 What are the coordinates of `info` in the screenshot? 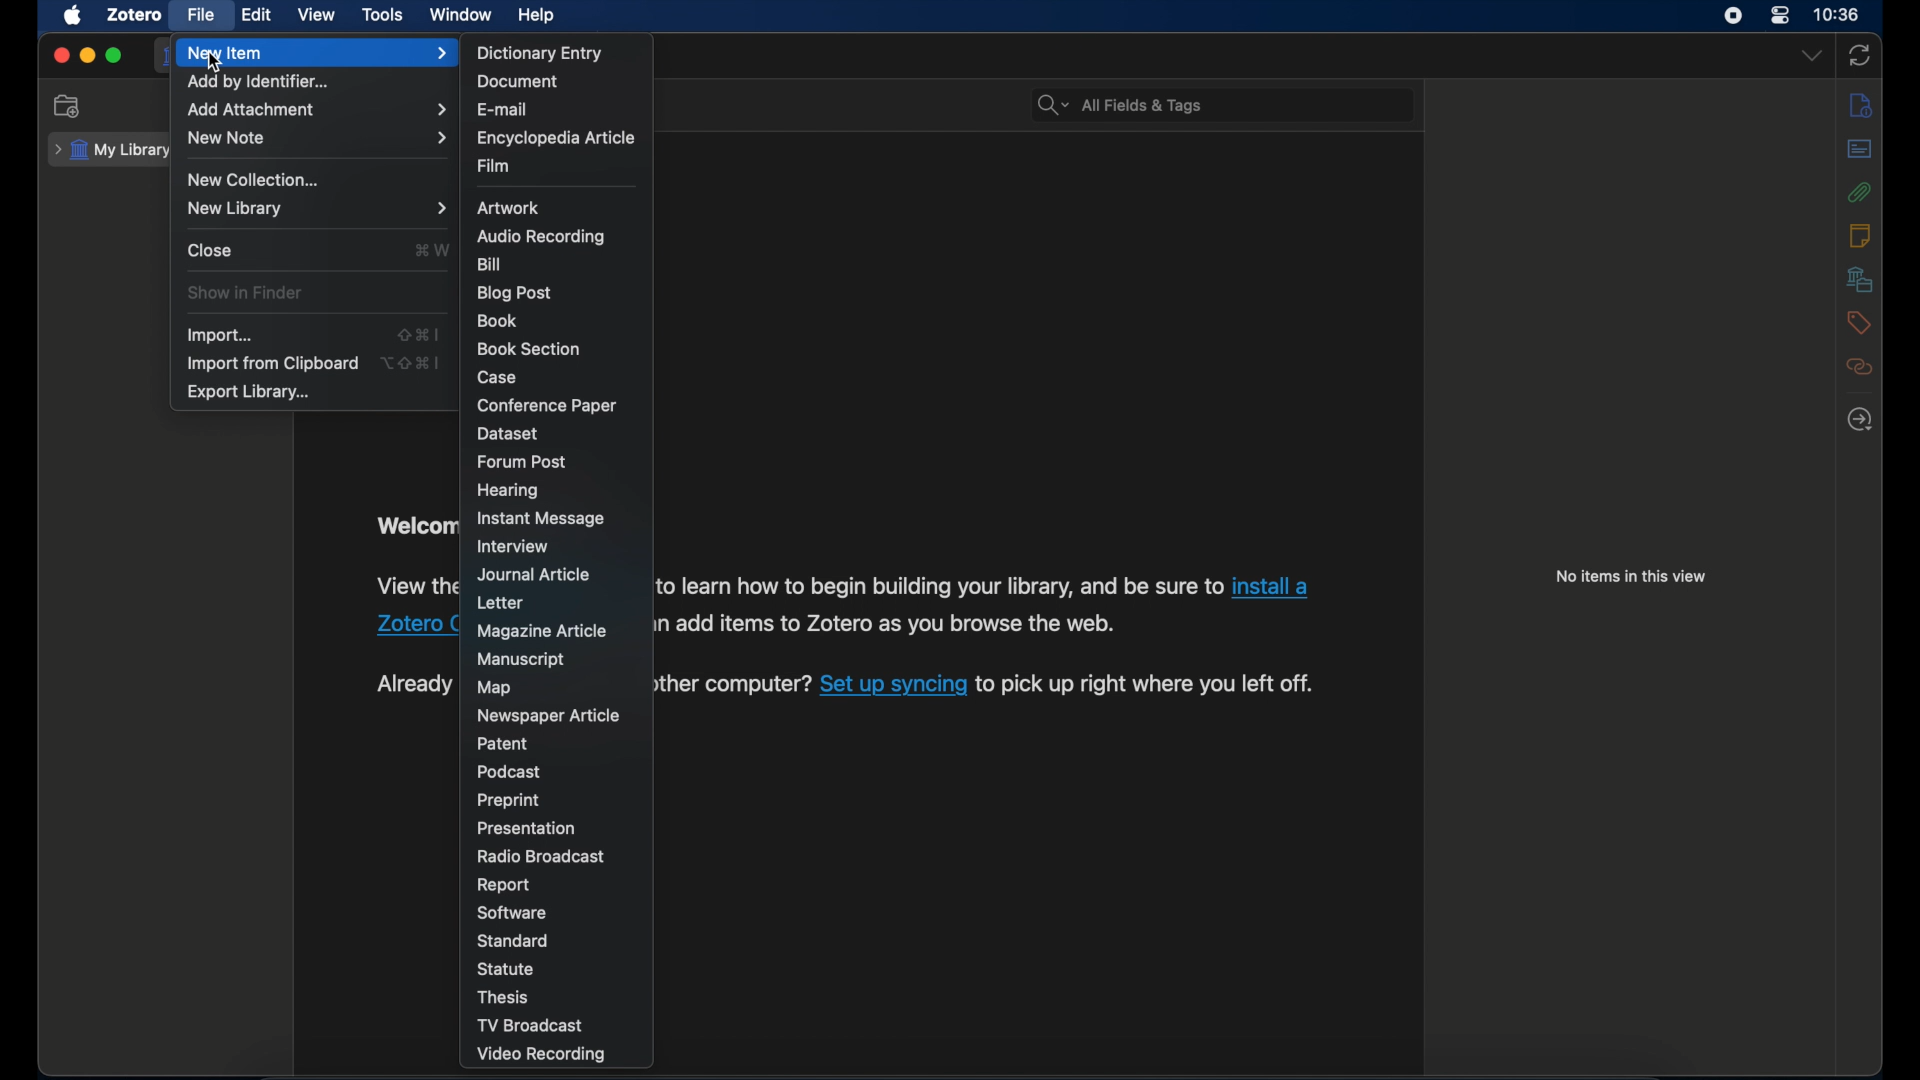 It's located at (1860, 107).